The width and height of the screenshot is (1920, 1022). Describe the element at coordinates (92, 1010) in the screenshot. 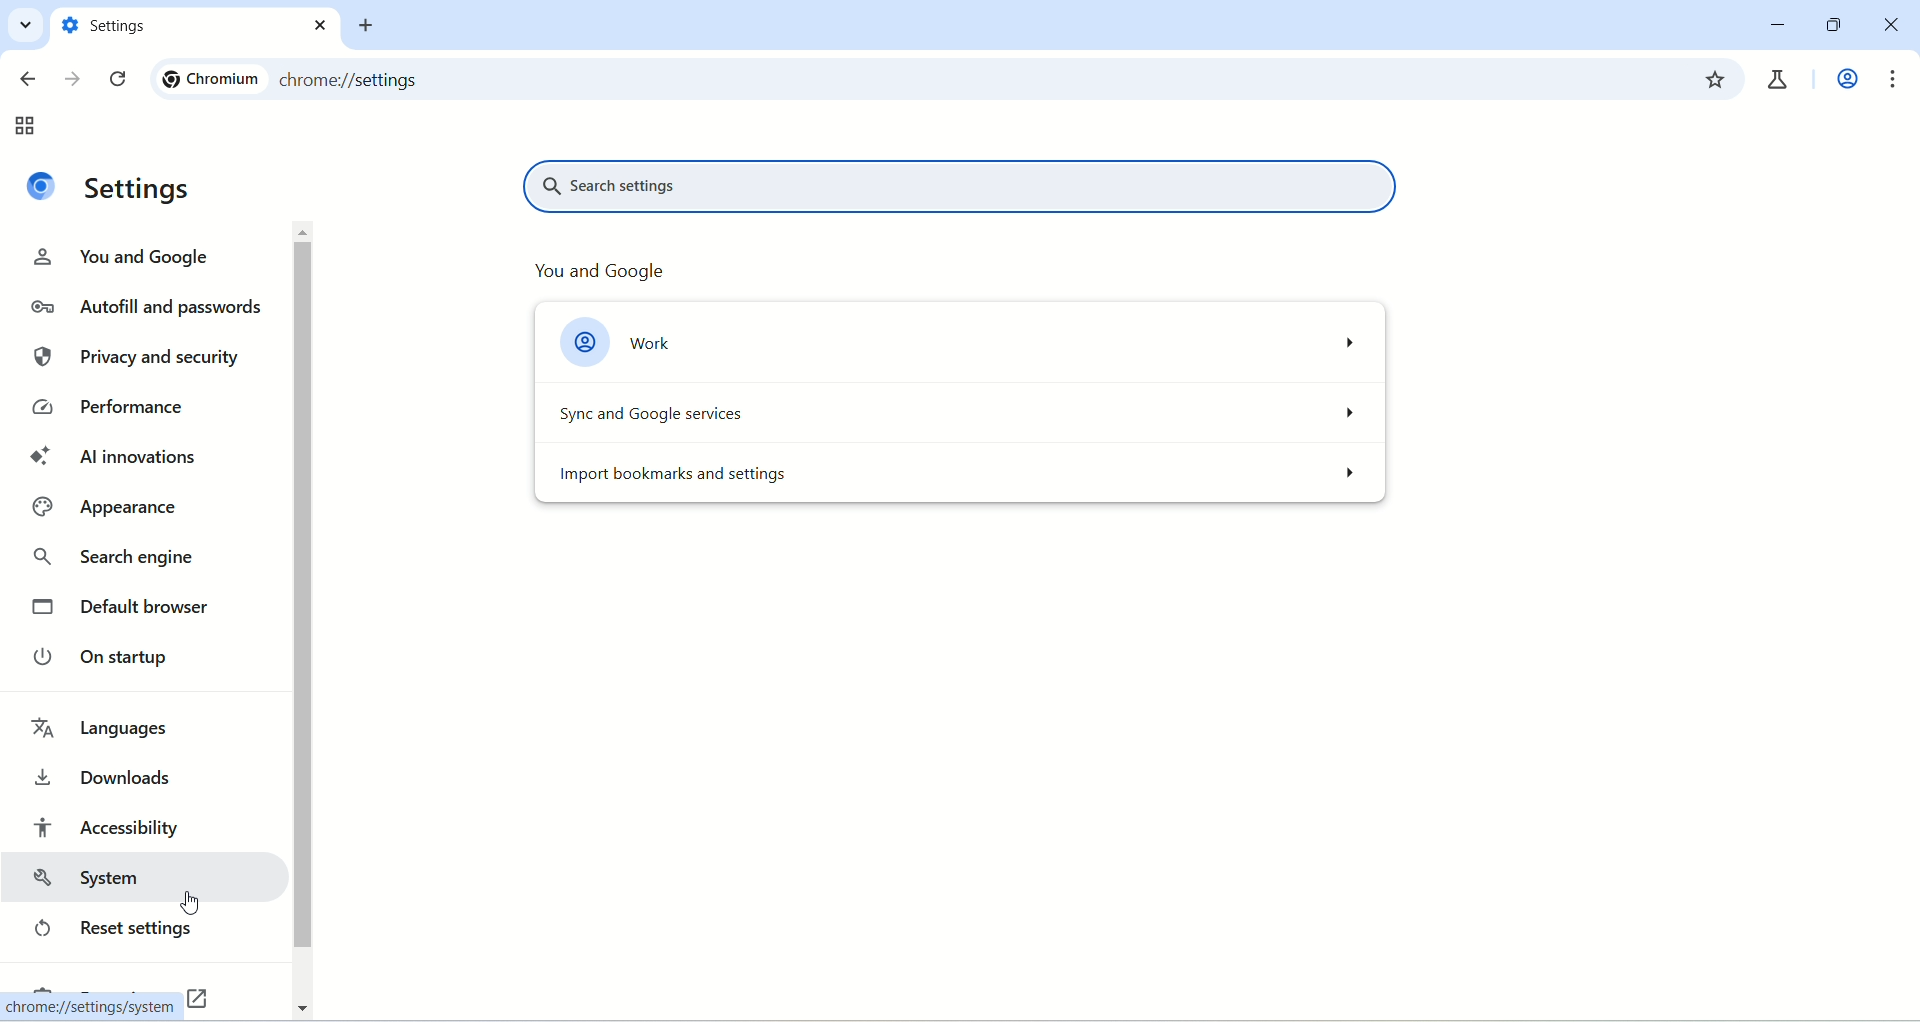

I see `chrome://settings/system` at that location.